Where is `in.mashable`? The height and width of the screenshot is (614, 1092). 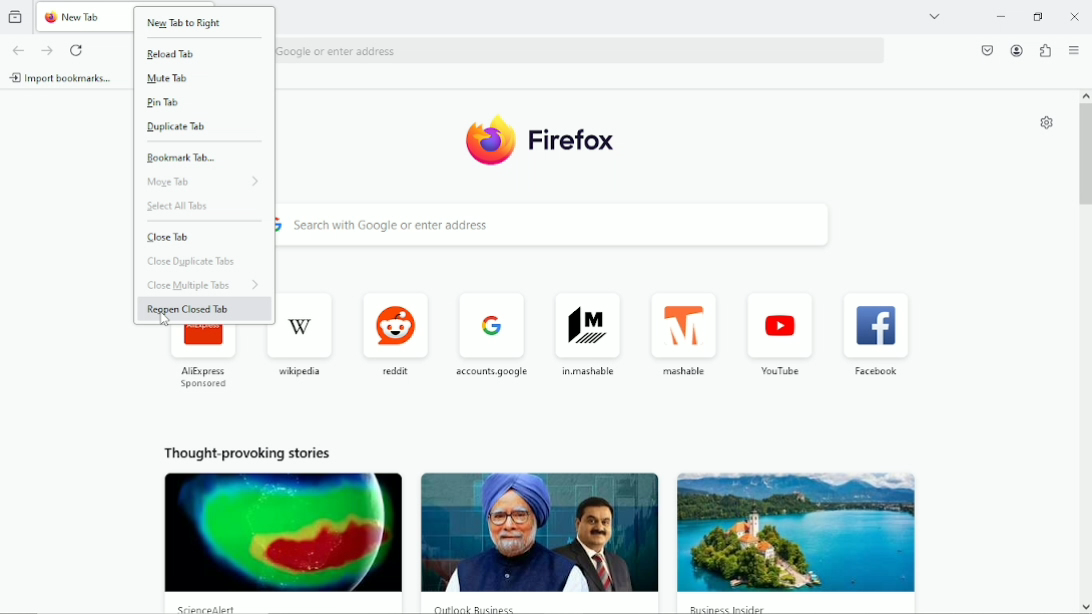
in.mashable is located at coordinates (589, 333).